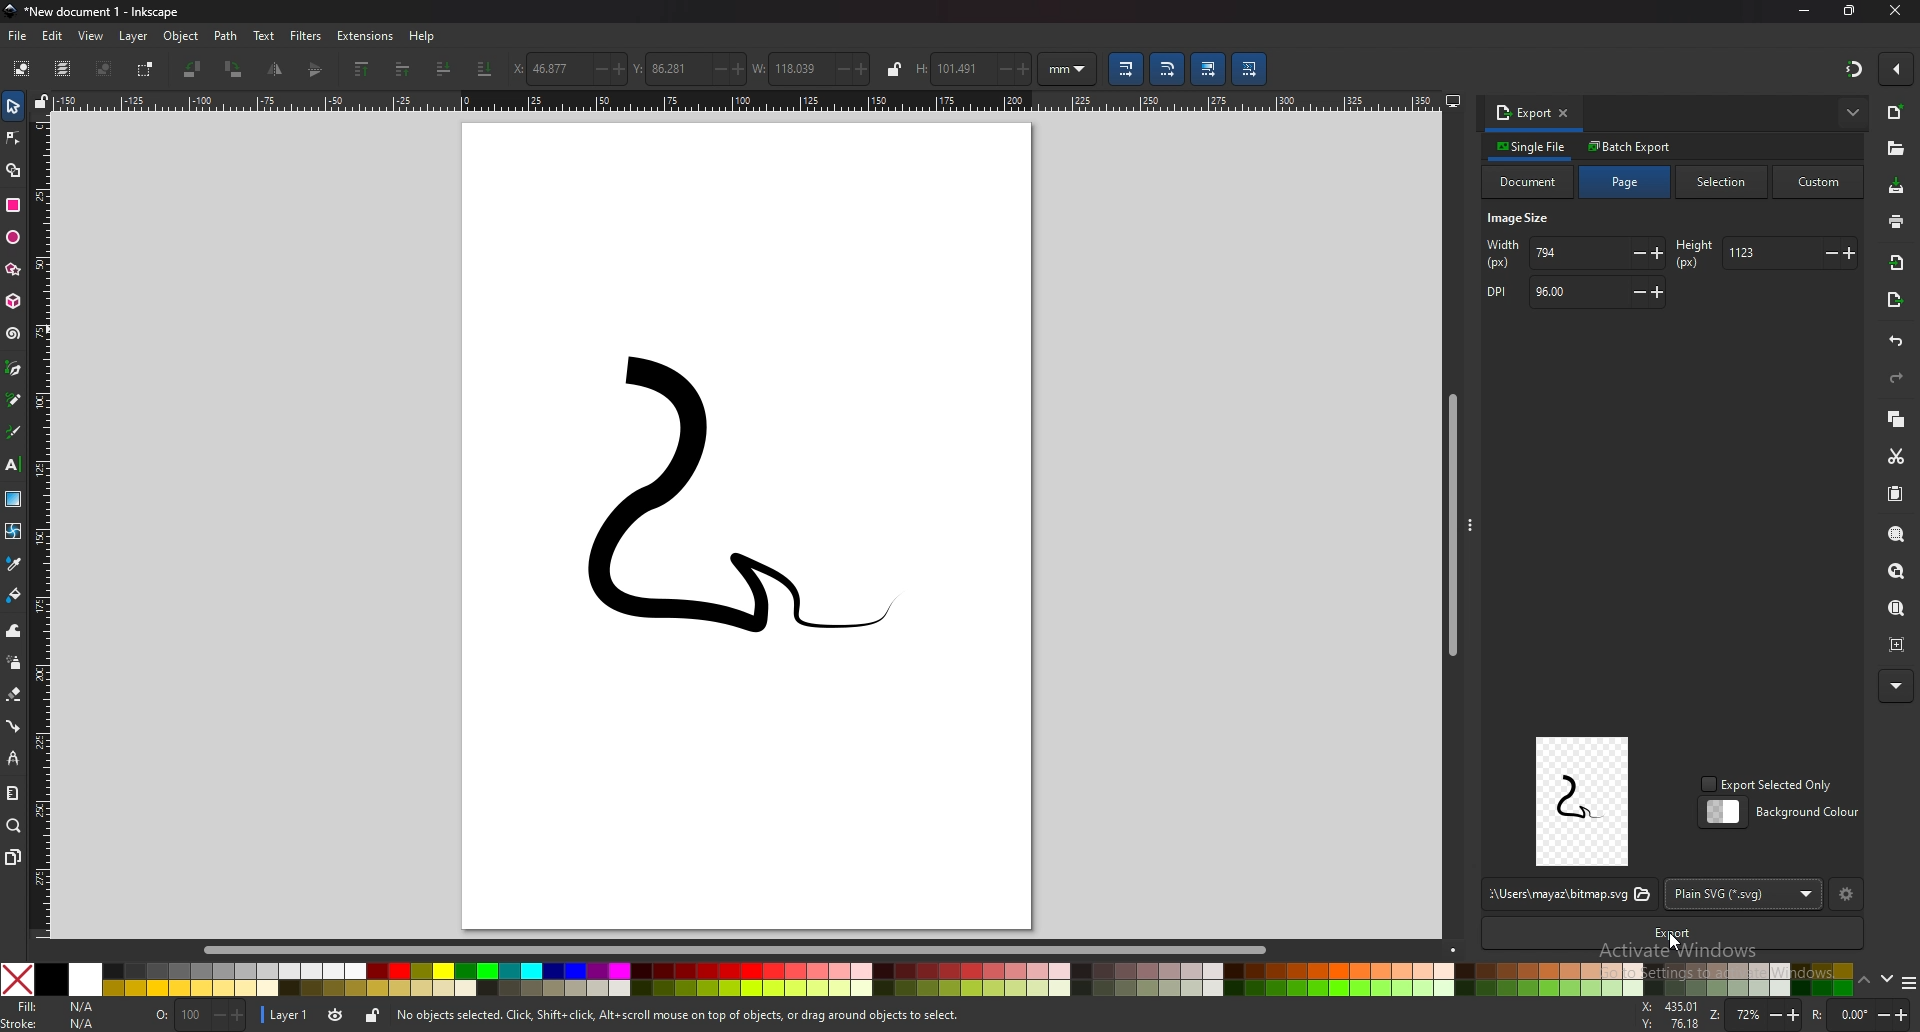 The width and height of the screenshot is (1920, 1032). What do you see at coordinates (1897, 456) in the screenshot?
I see `cut` at bounding box center [1897, 456].